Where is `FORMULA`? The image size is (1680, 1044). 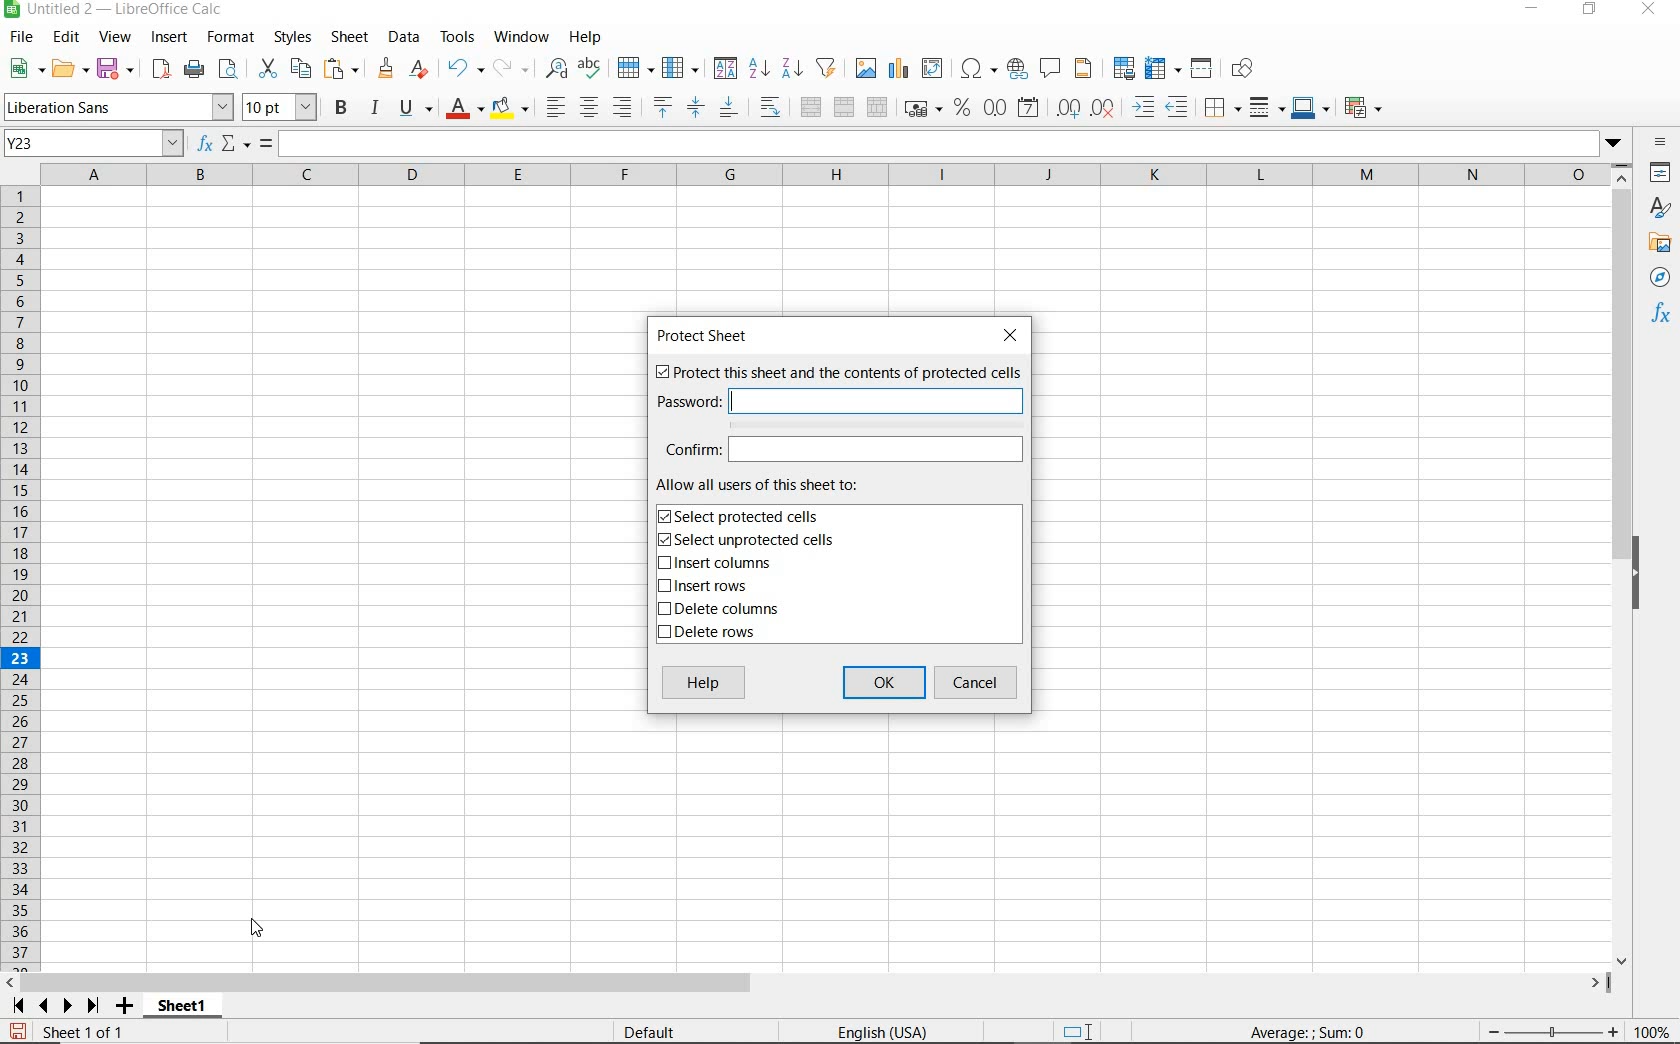
FORMULA is located at coordinates (267, 144).